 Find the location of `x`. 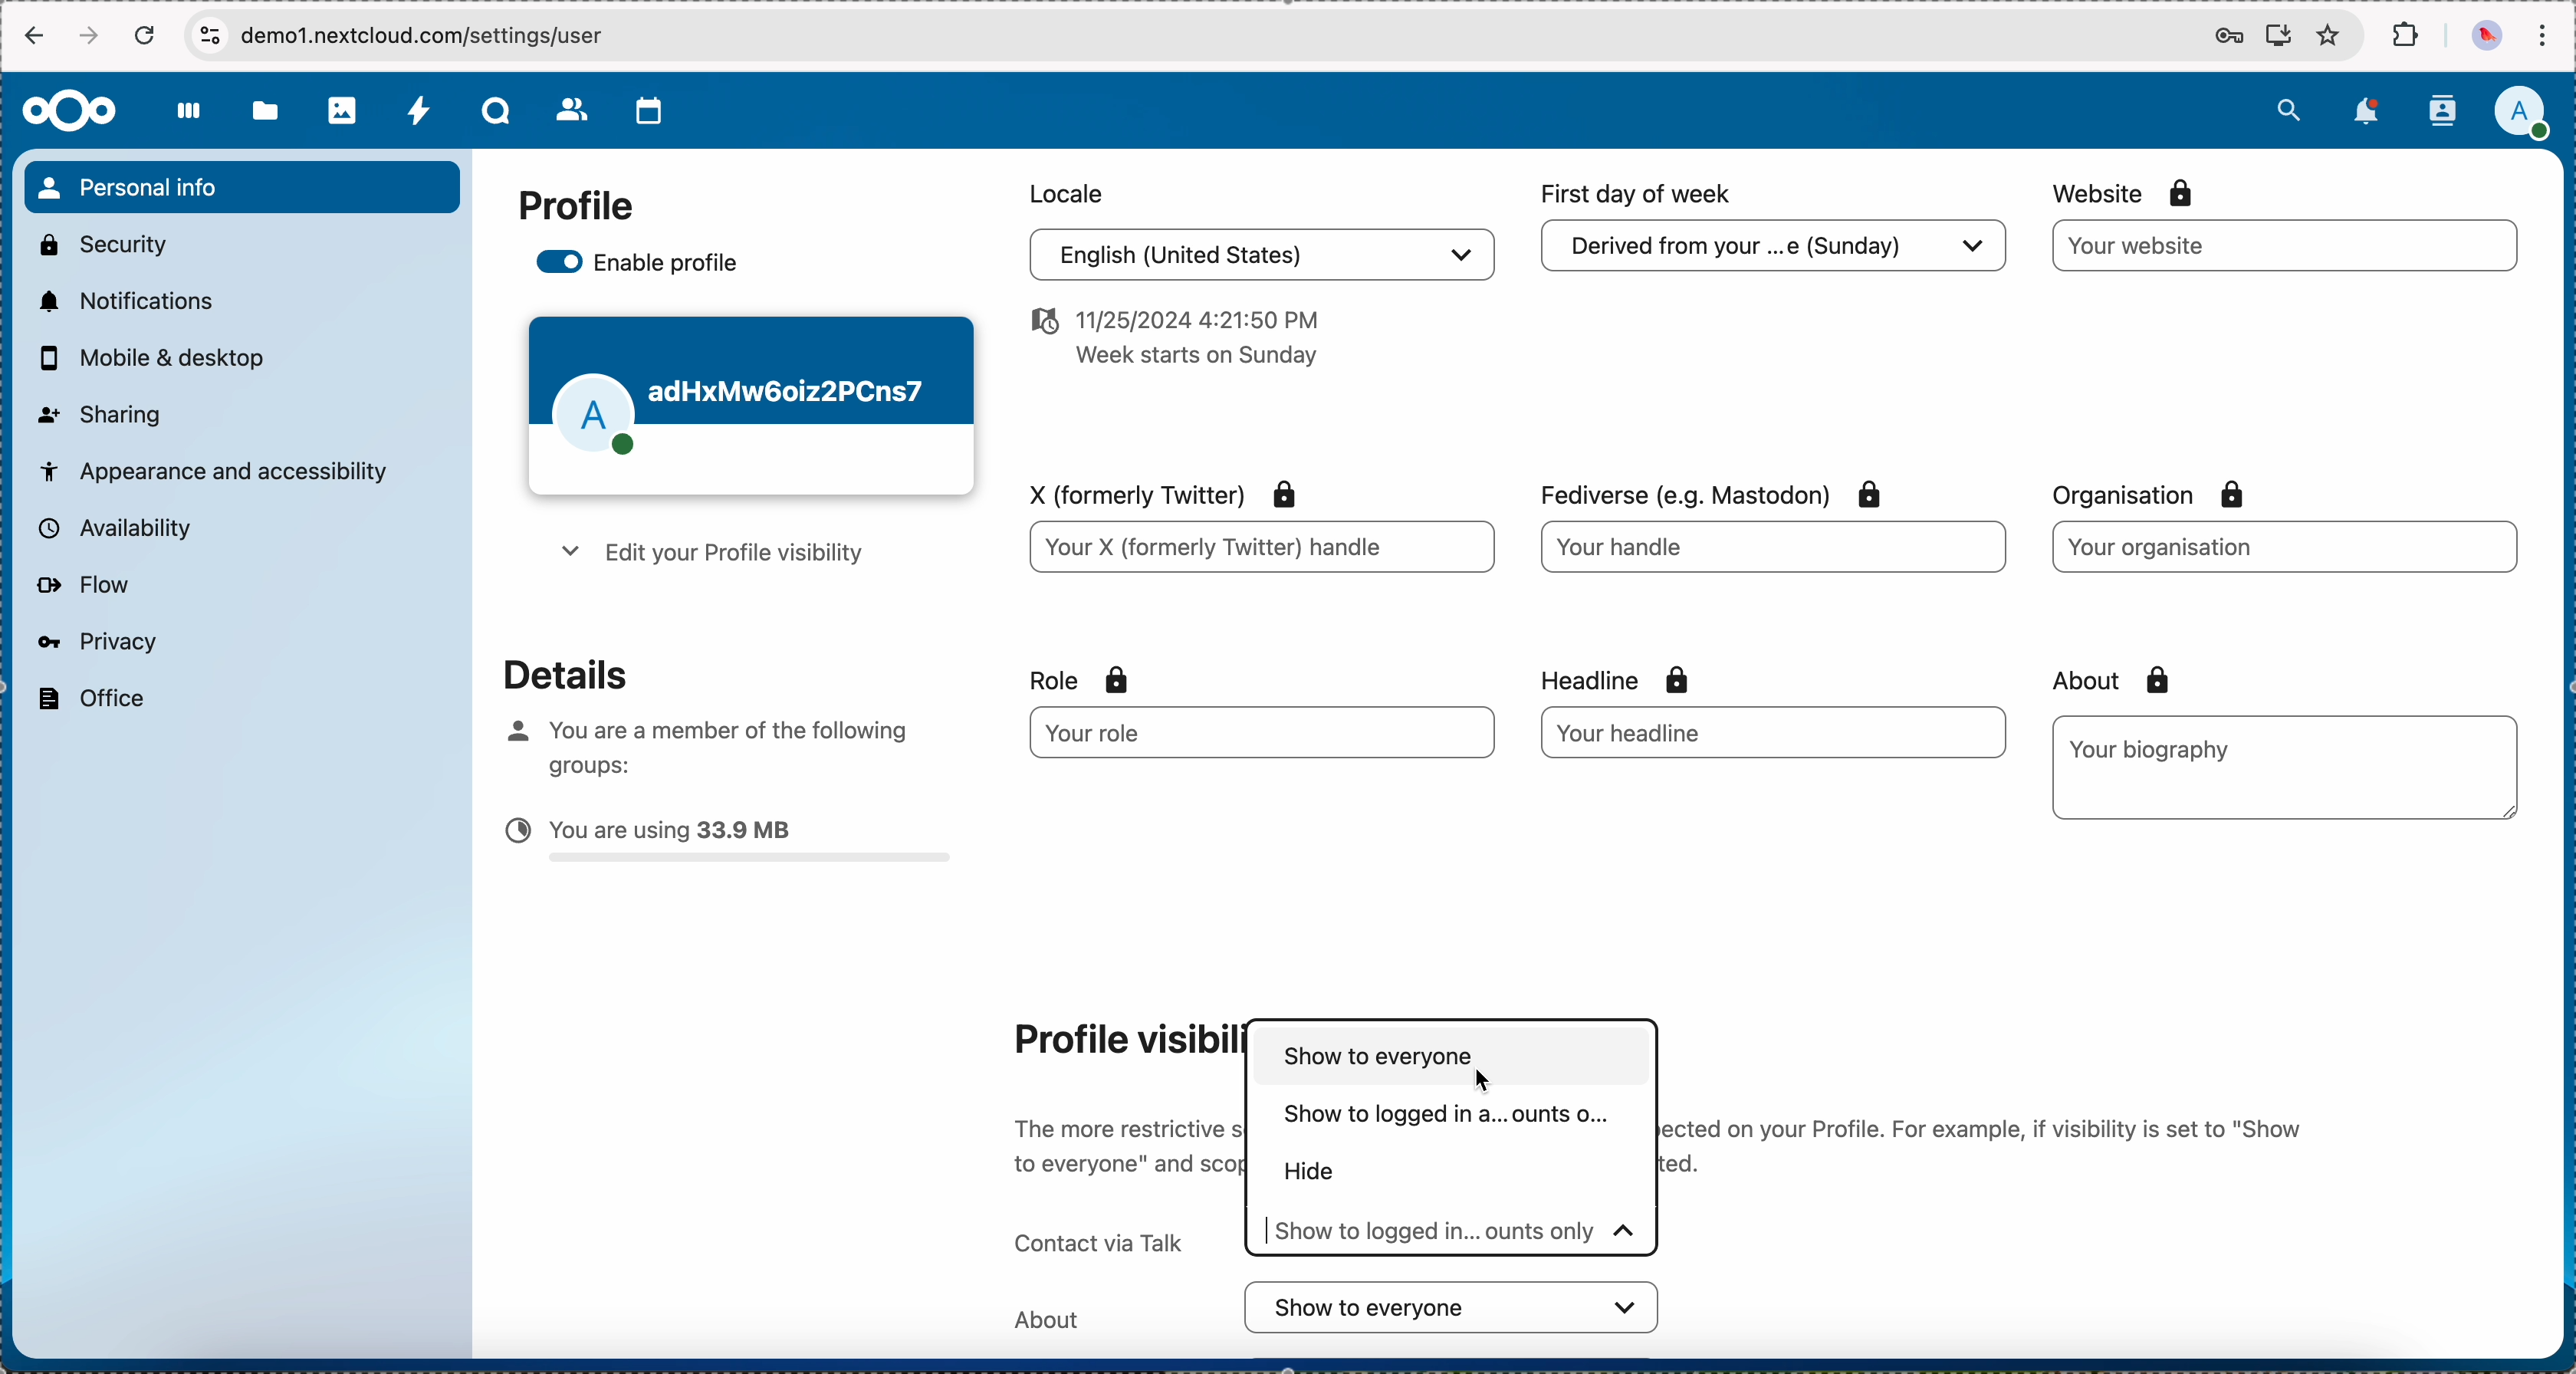

x is located at coordinates (1154, 491).